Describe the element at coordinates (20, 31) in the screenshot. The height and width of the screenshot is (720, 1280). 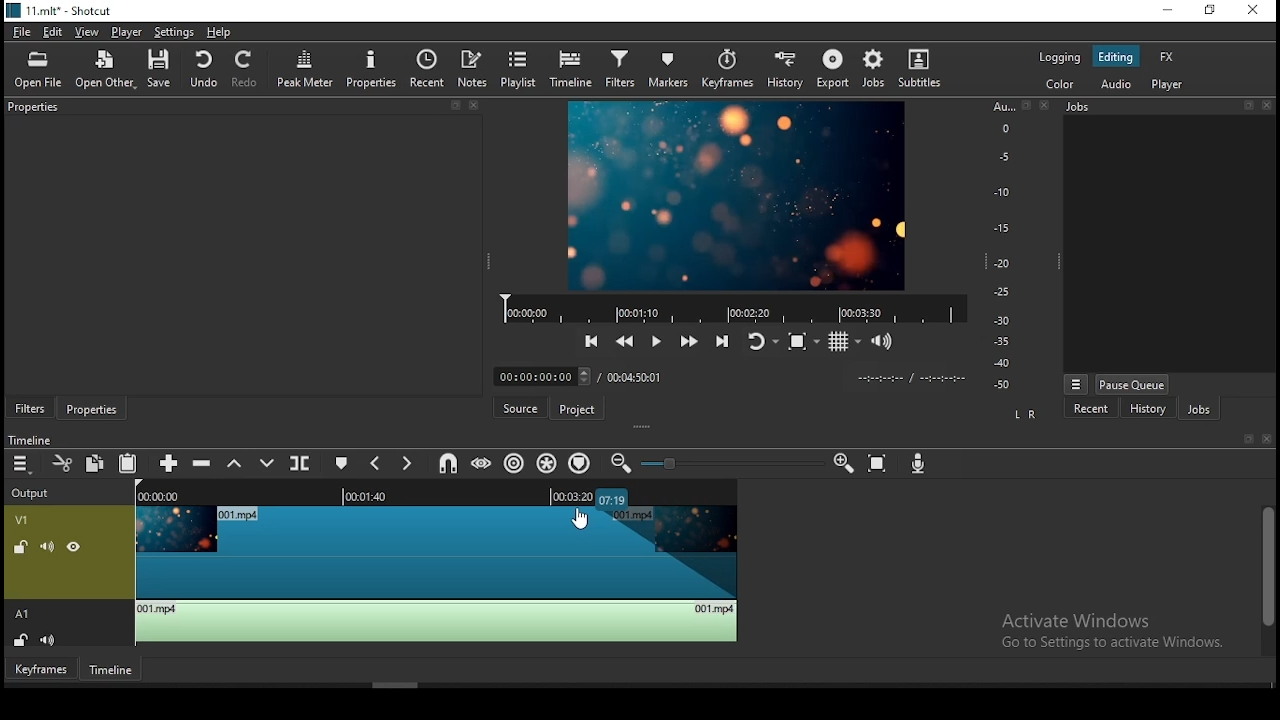
I see `file` at that location.